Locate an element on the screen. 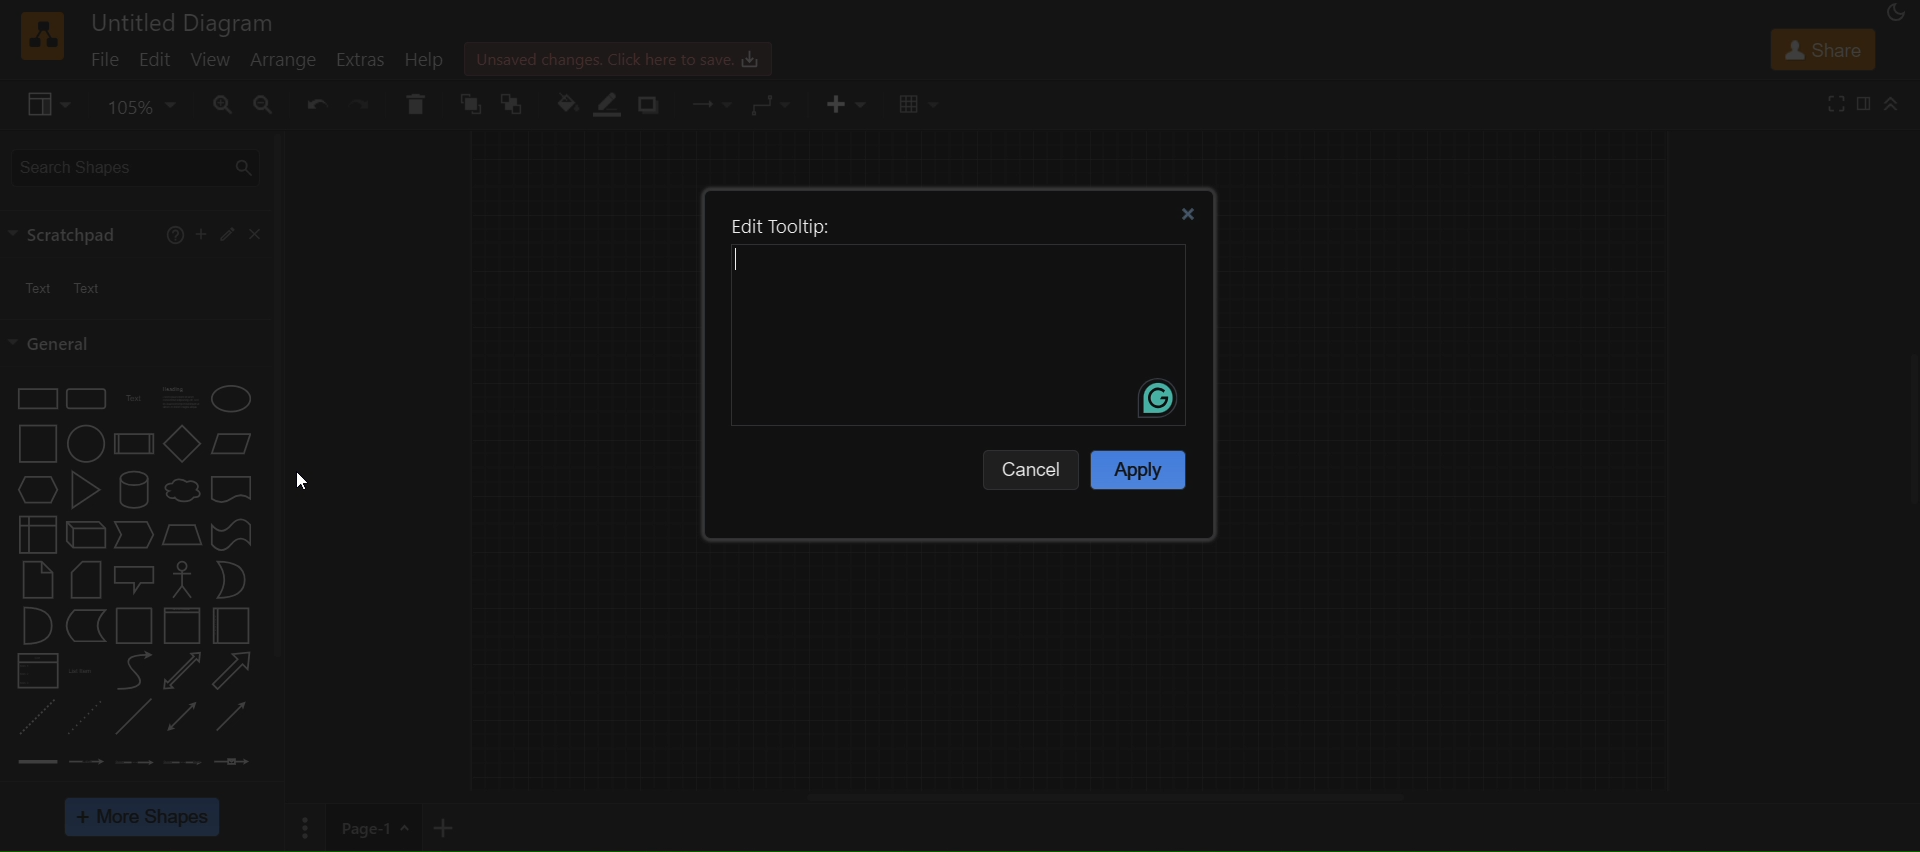 This screenshot has height=852, width=1920. tape is located at coordinates (230, 535).